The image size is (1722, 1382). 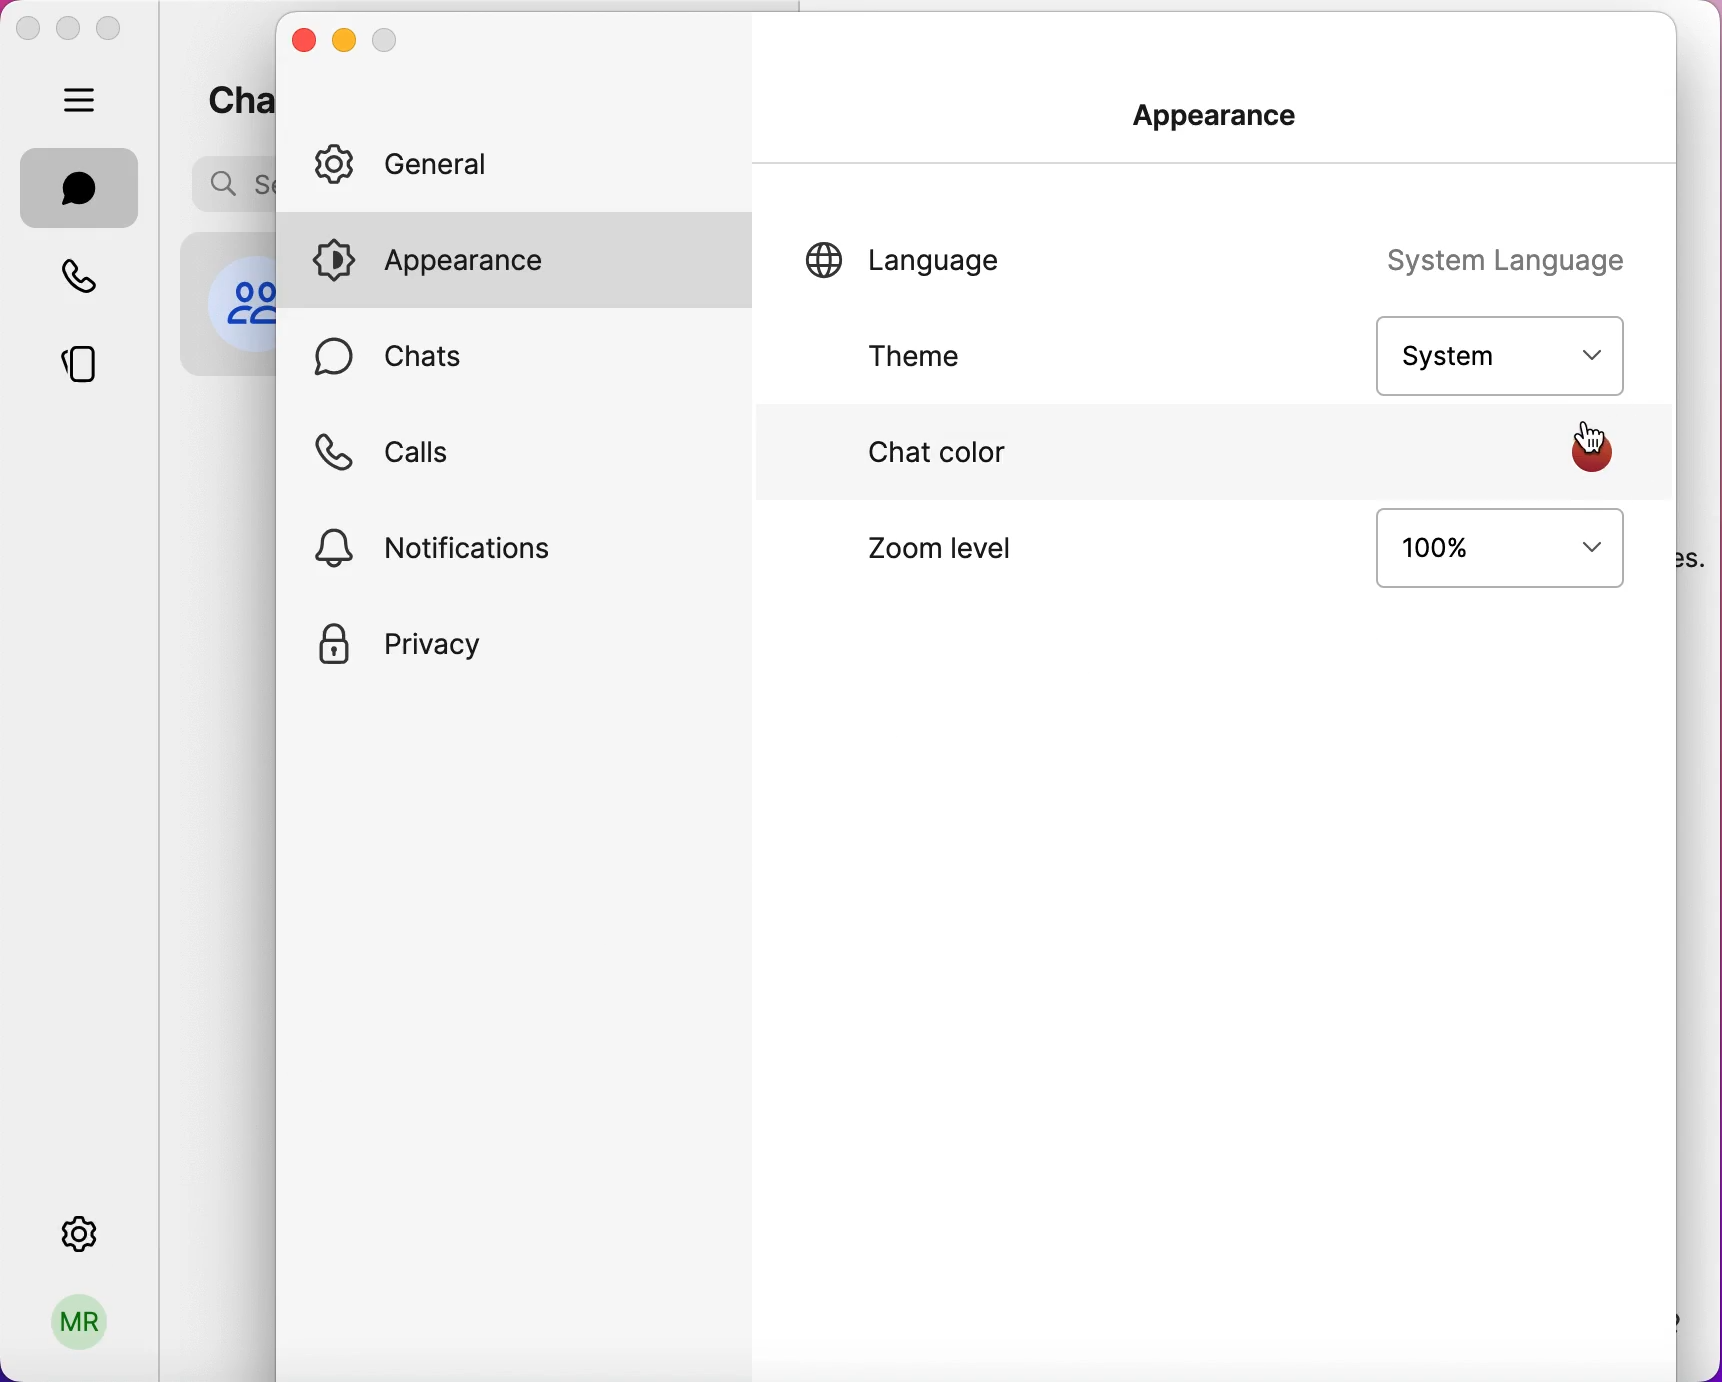 What do you see at coordinates (446, 546) in the screenshot?
I see `notifications` at bounding box center [446, 546].